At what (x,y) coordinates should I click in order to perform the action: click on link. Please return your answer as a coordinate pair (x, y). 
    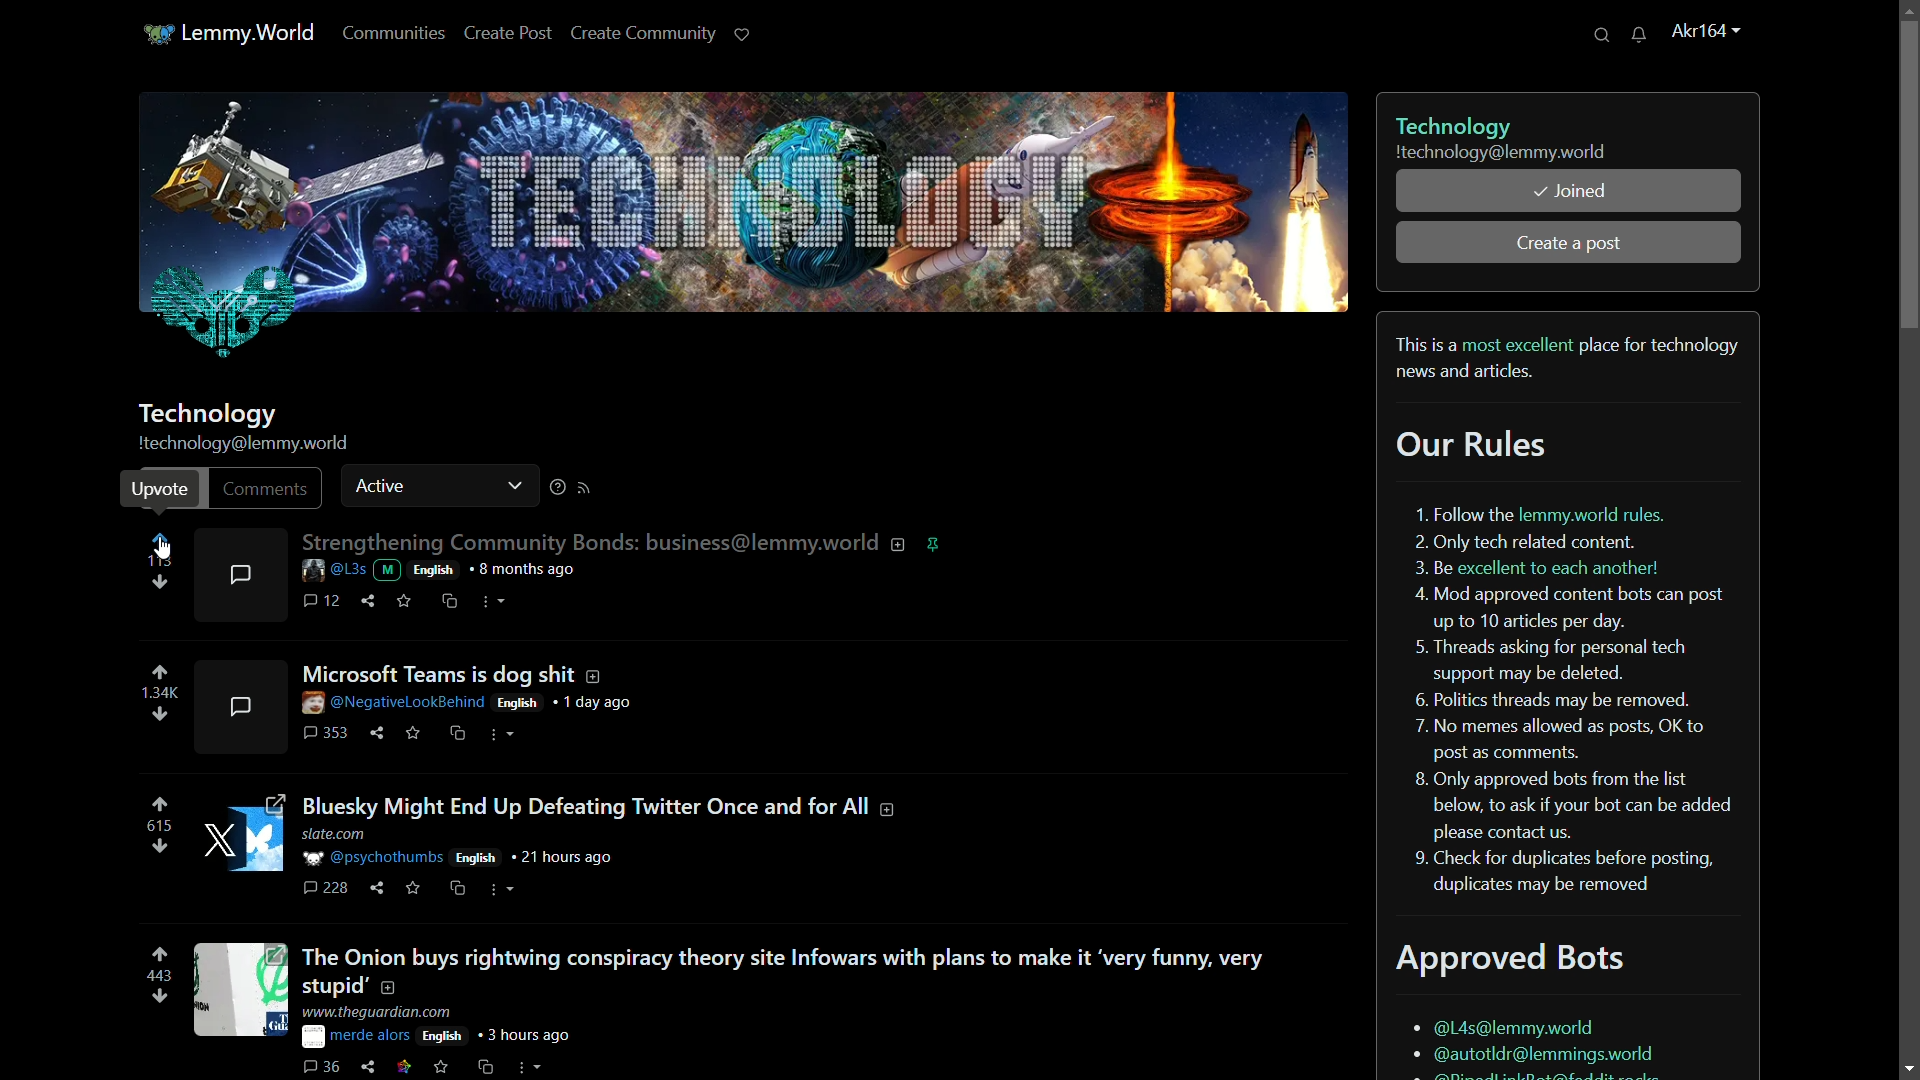
    Looking at the image, I should click on (405, 1060).